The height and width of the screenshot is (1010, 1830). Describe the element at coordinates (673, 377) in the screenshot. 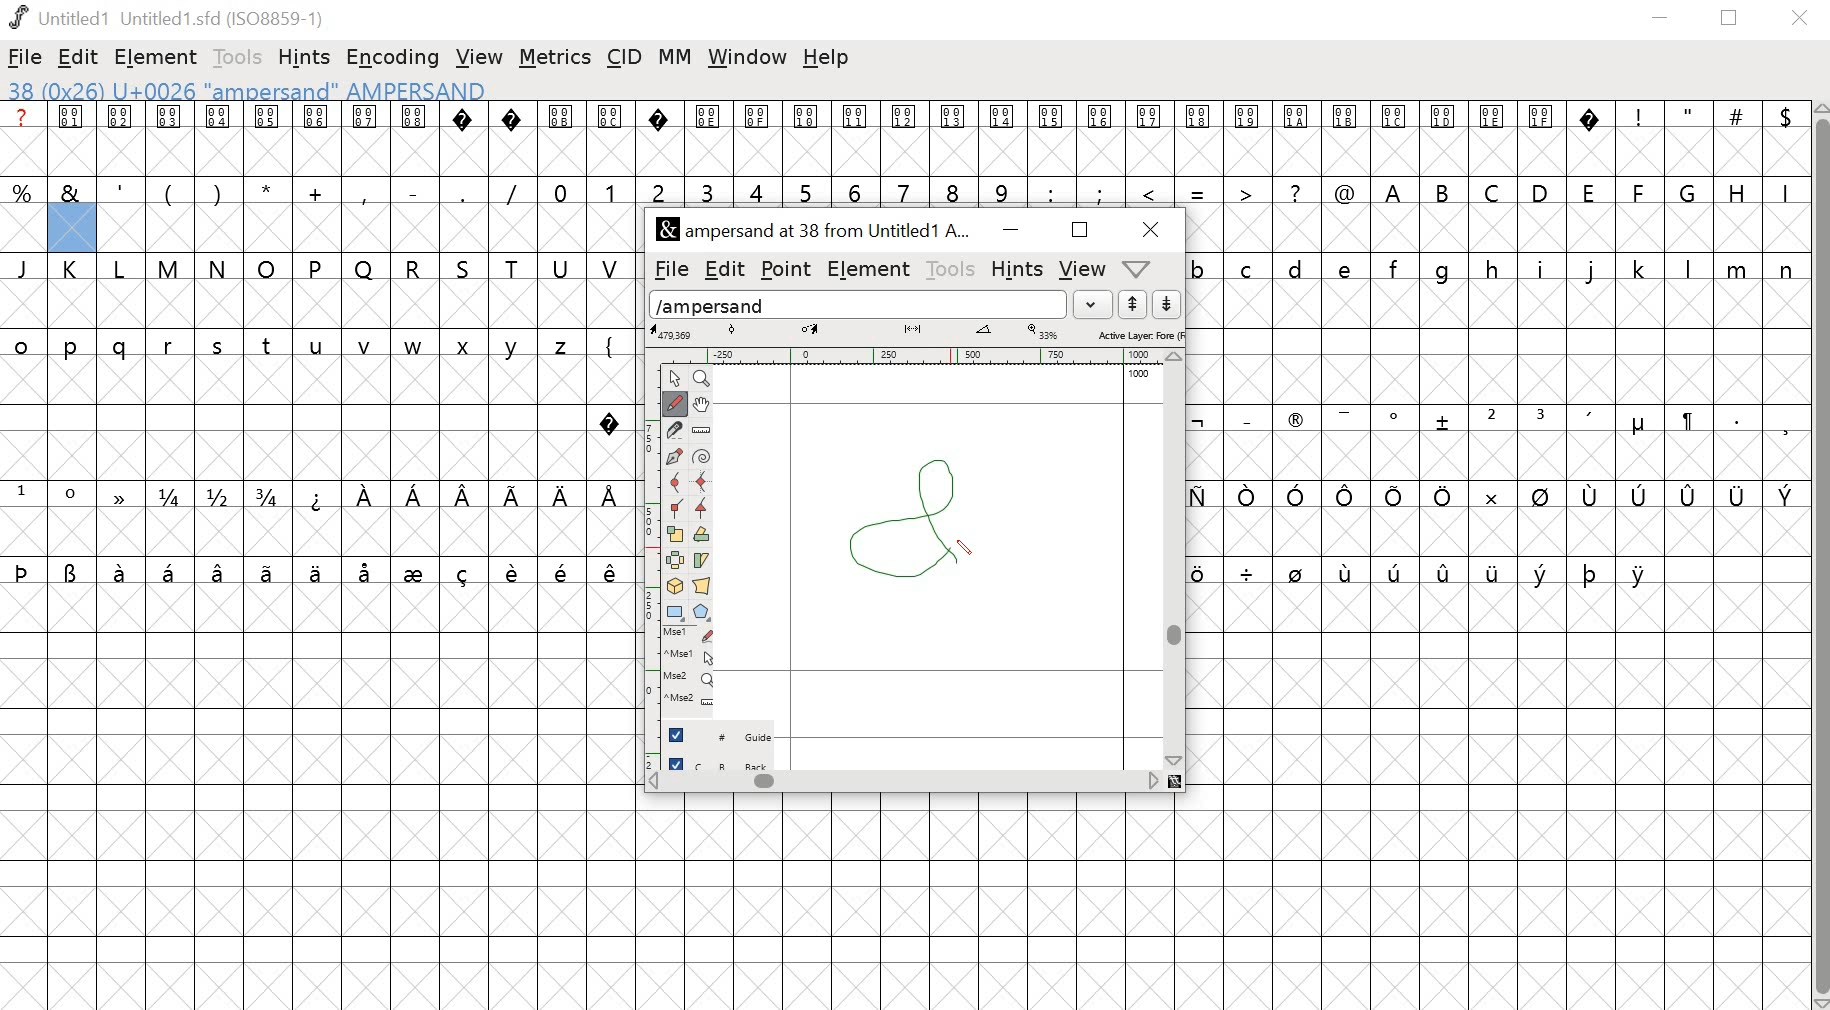

I see `pointer` at that location.